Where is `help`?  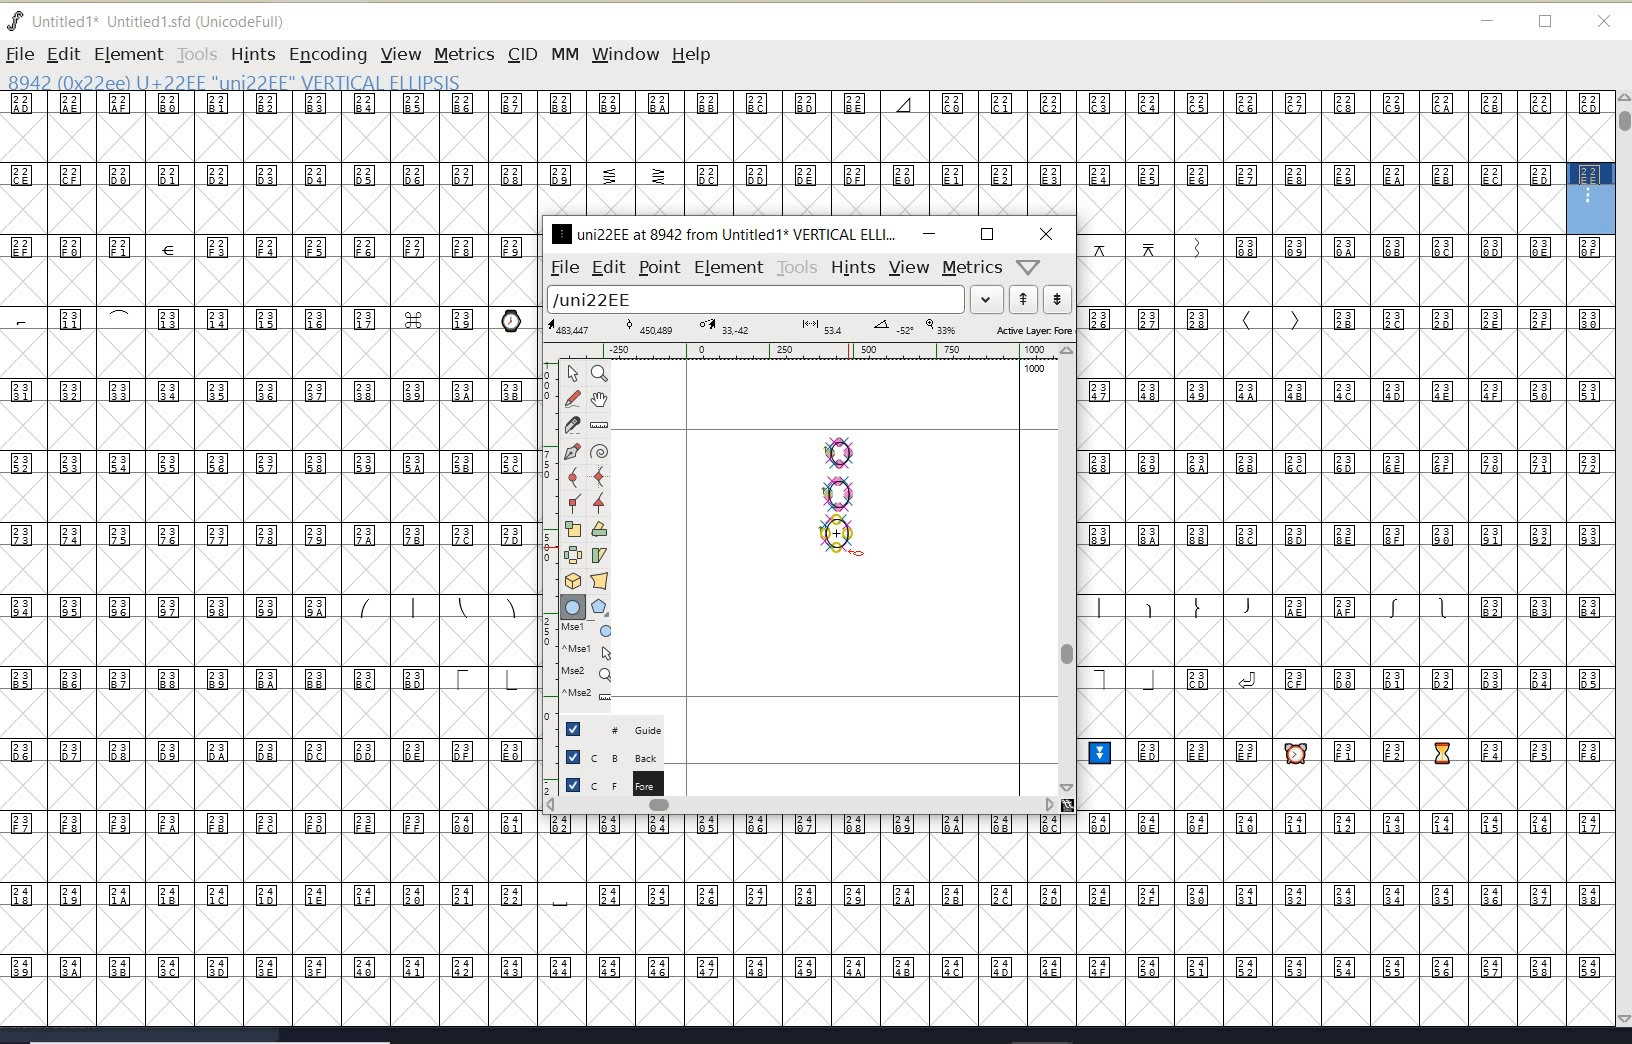
help is located at coordinates (695, 56).